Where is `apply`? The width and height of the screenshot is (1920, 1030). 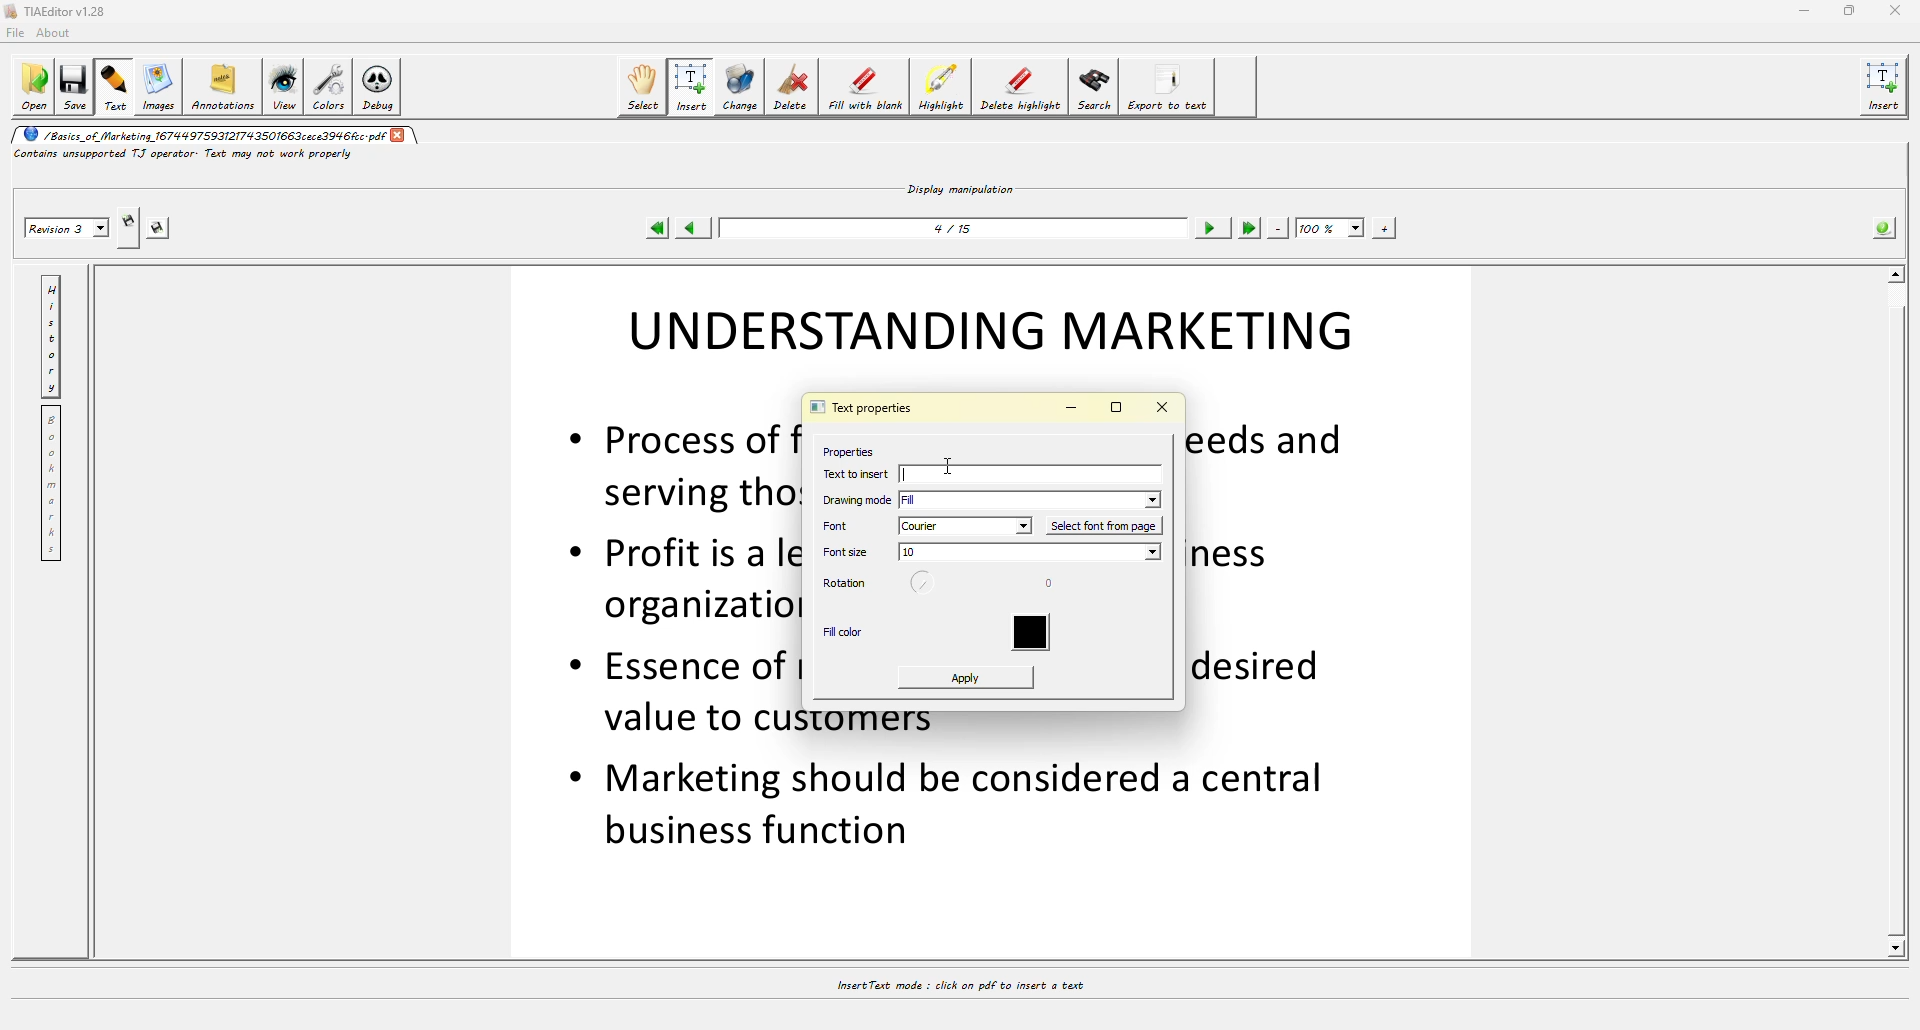 apply is located at coordinates (968, 677).